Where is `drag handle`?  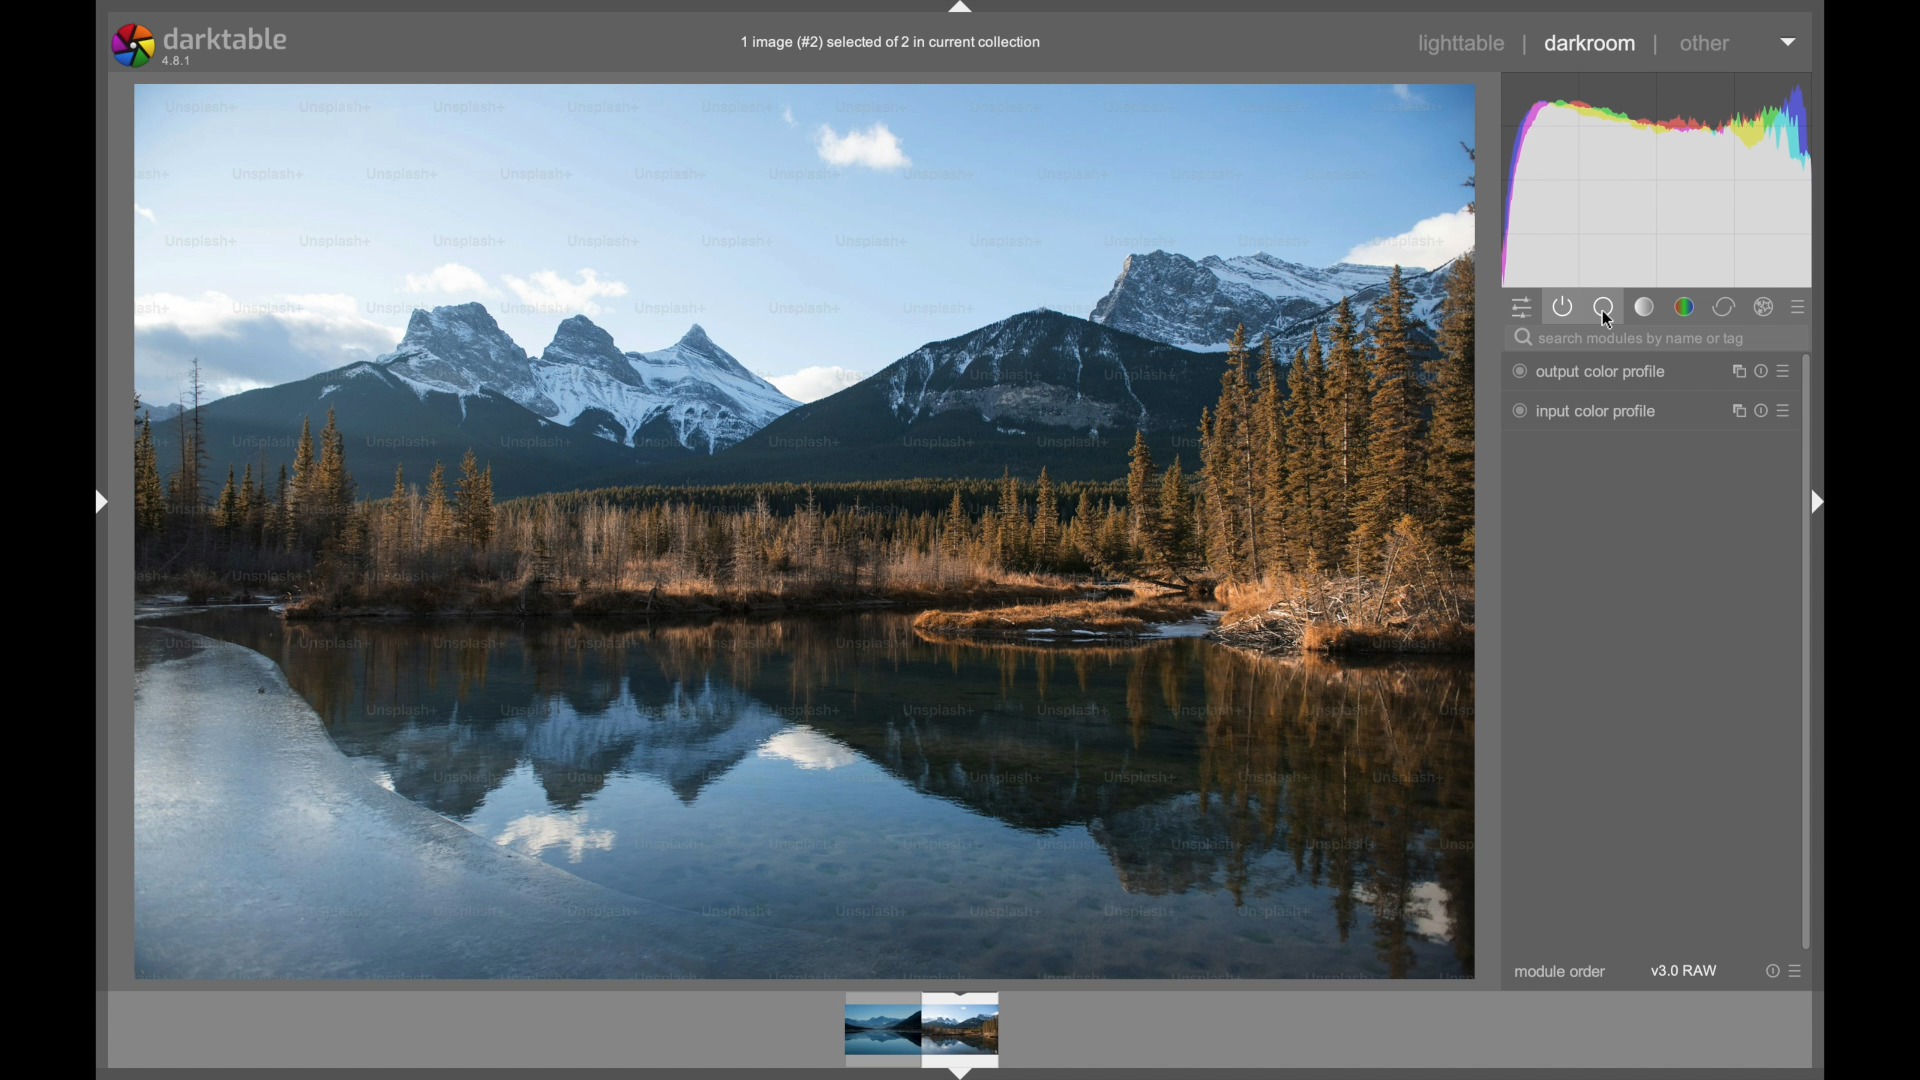 drag handle is located at coordinates (1820, 502).